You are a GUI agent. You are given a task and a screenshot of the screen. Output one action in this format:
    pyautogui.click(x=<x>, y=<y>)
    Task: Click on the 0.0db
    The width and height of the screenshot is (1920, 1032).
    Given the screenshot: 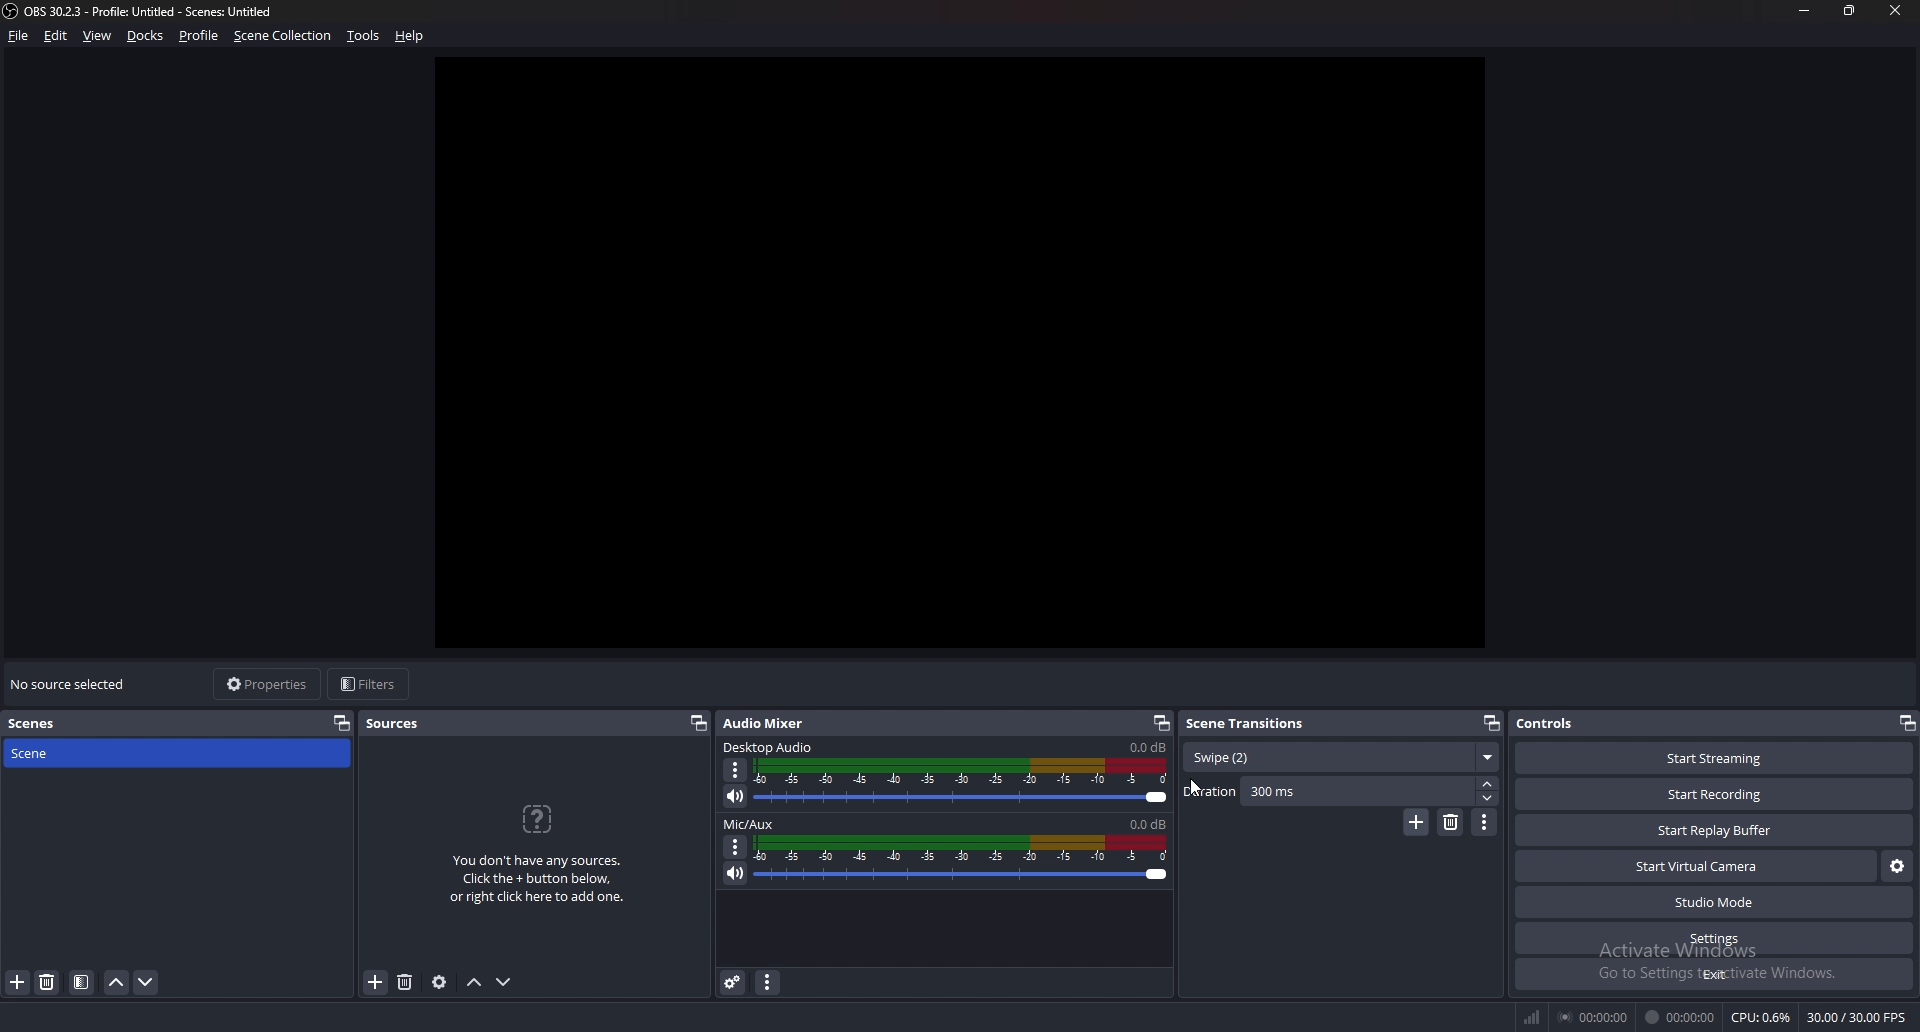 What is the action you would take?
    pyautogui.click(x=1147, y=823)
    